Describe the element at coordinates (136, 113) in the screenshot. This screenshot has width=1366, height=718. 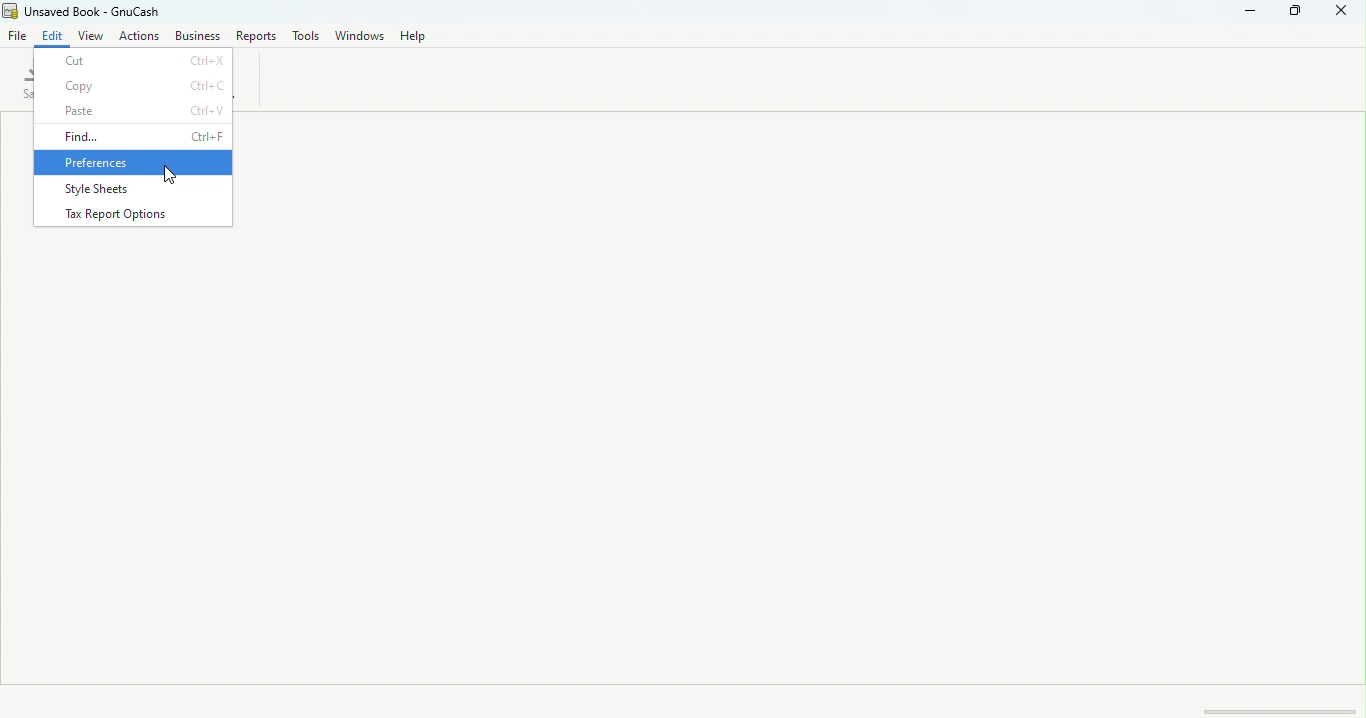
I see `Paste` at that location.